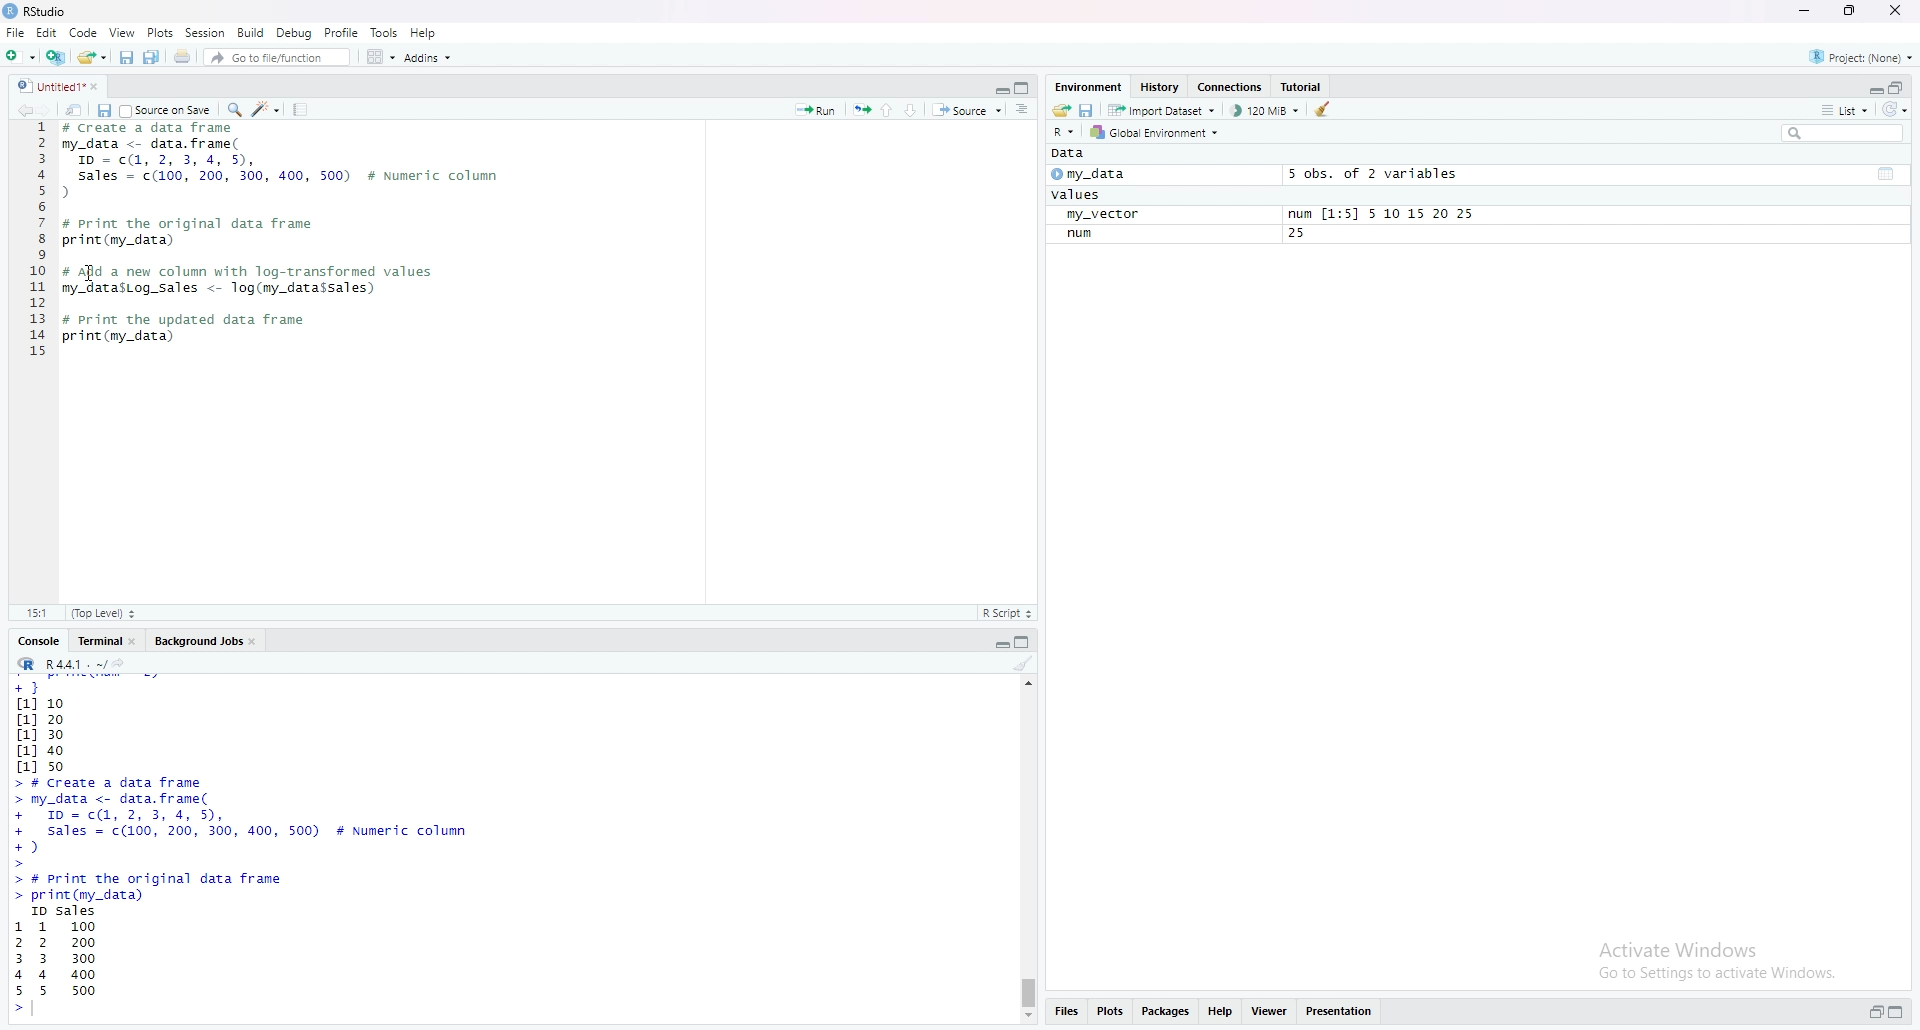 Image resolution: width=1920 pixels, height=1030 pixels. Describe the element at coordinates (1088, 84) in the screenshot. I see `environment` at that location.